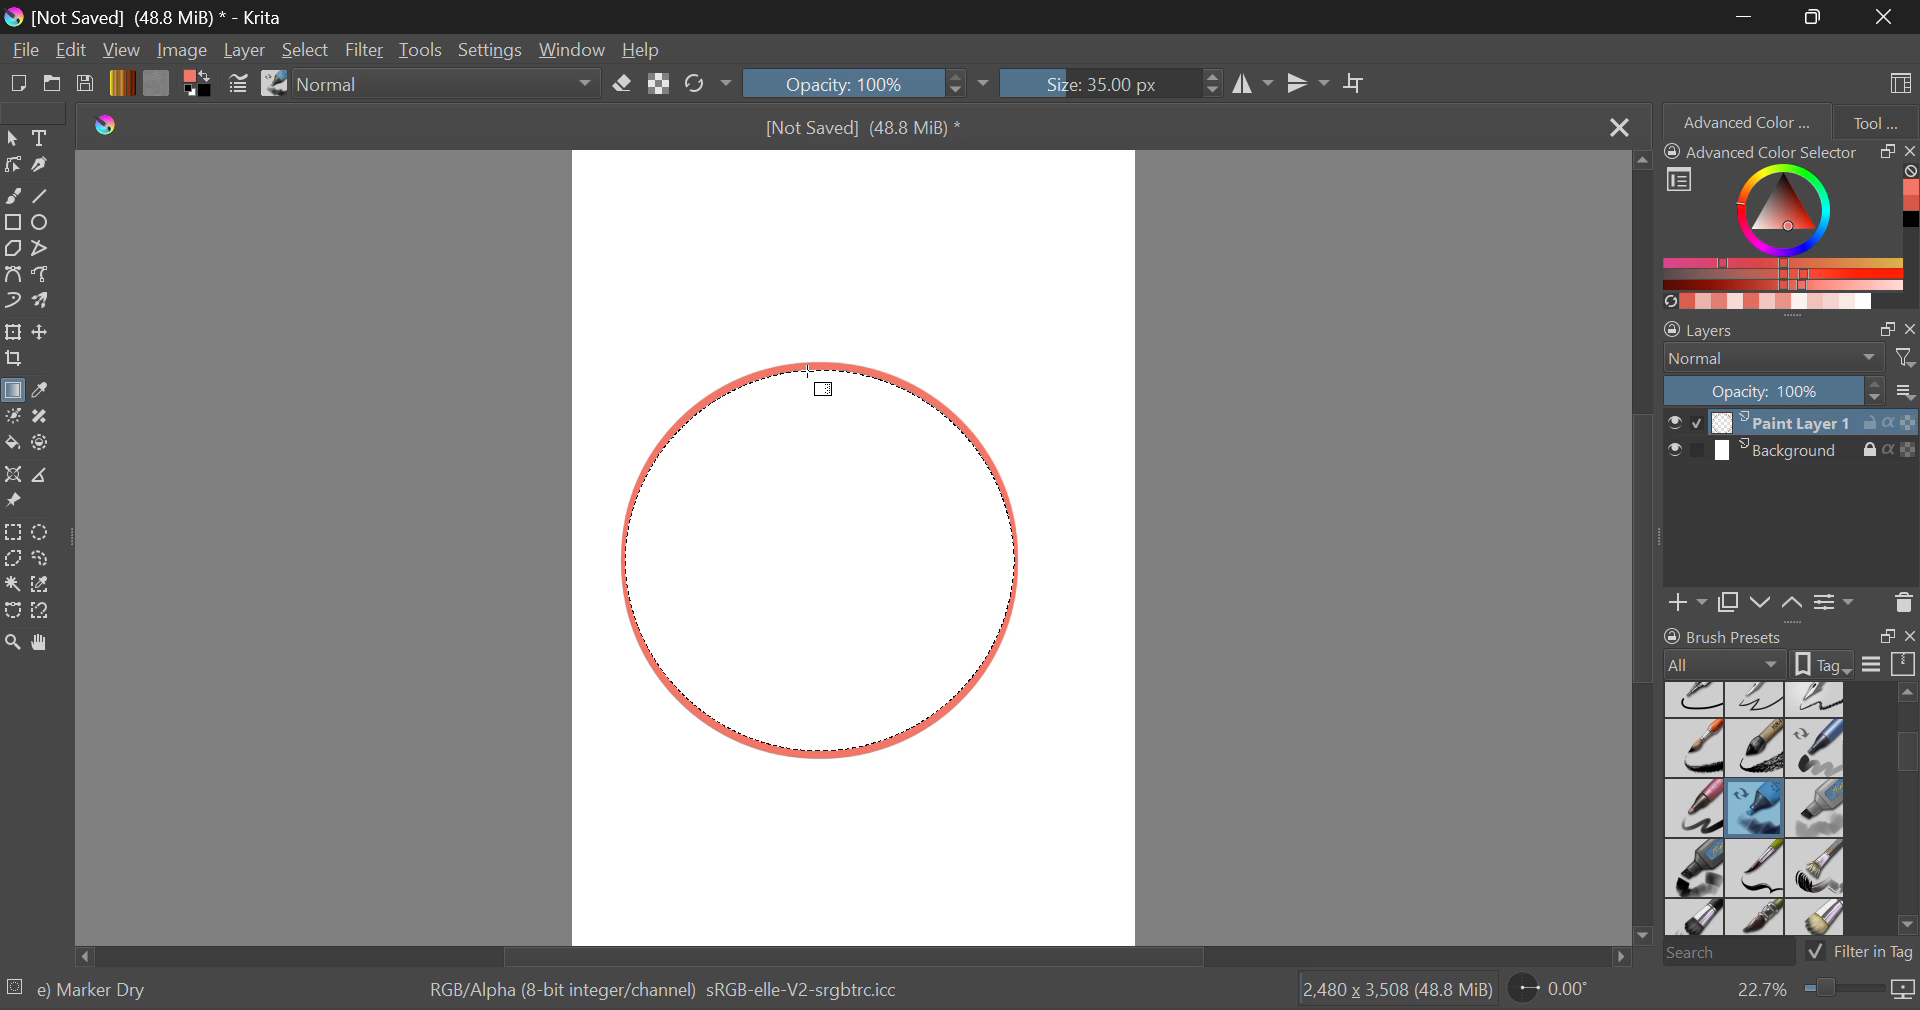 This screenshot has height=1010, width=1920. What do you see at coordinates (48, 611) in the screenshot?
I see `Magnetic Curve Selection` at bounding box center [48, 611].